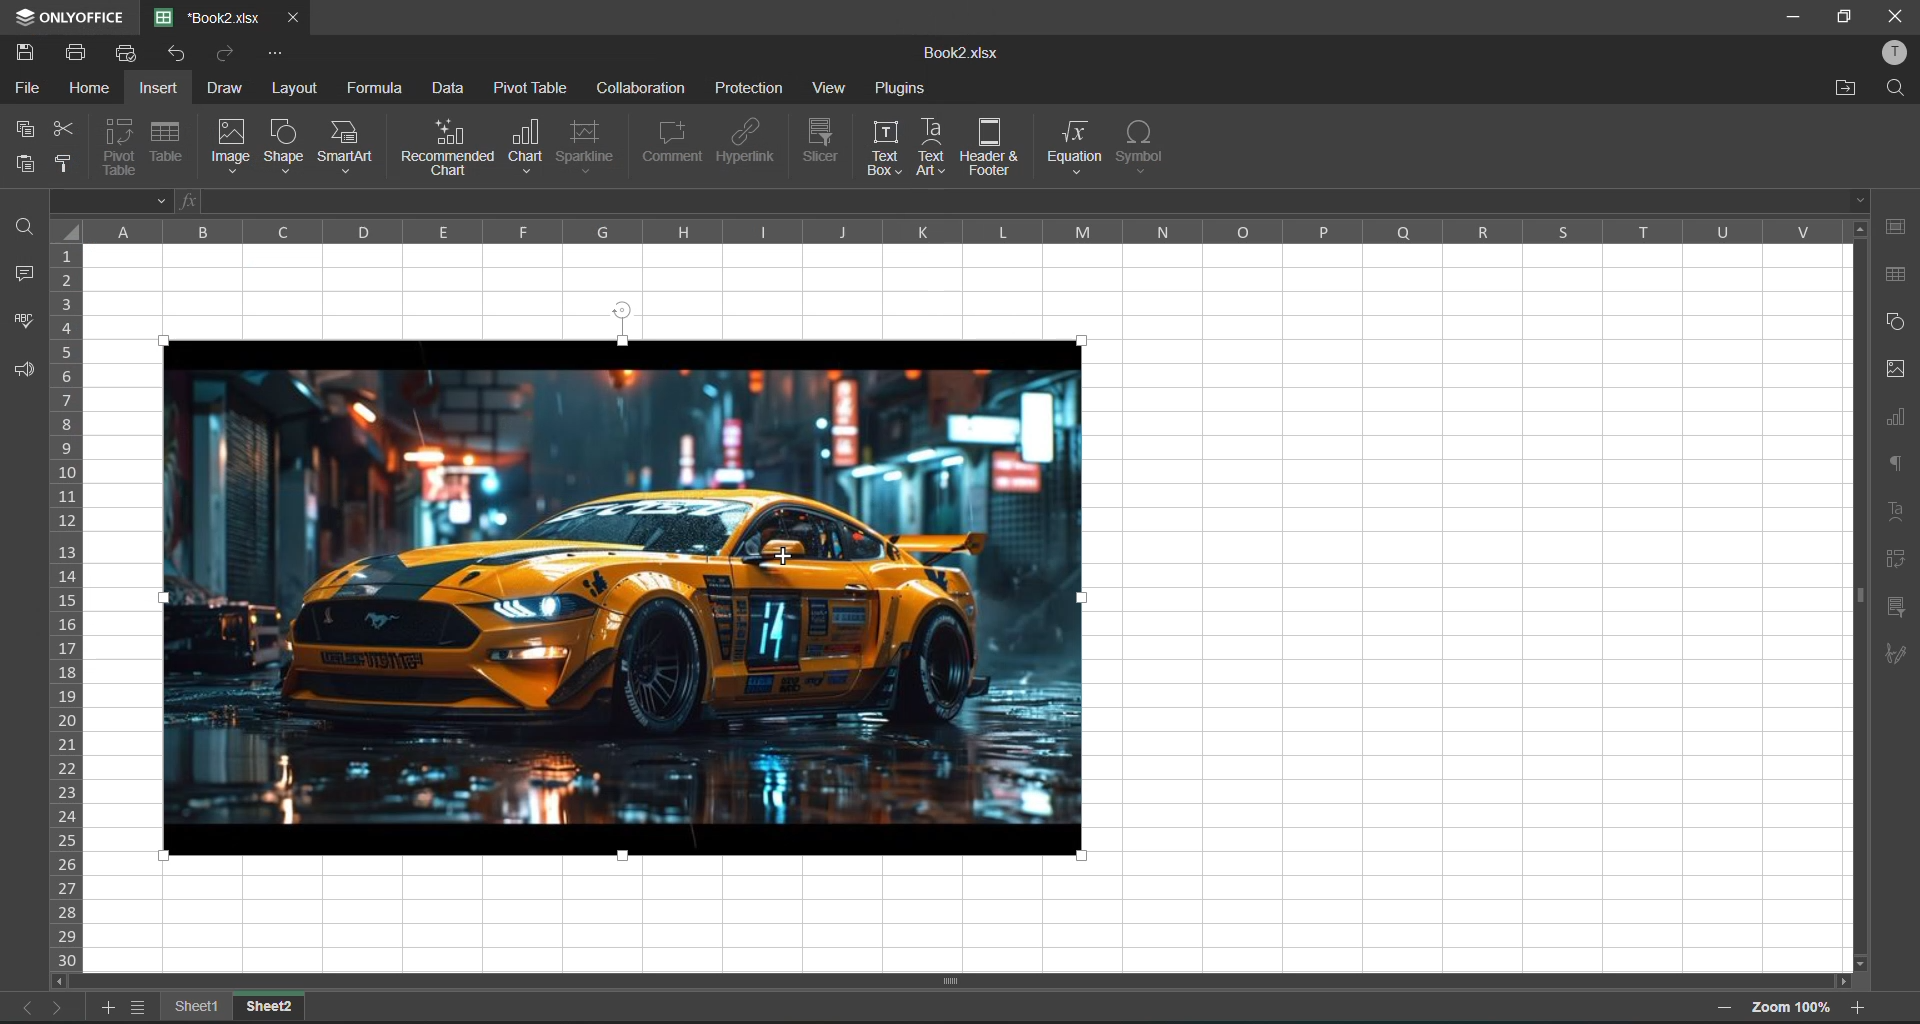 This screenshot has height=1024, width=1920. What do you see at coordinates (203, 1005) in the screenshot?
I see `sheet names` at bounding box center [203, 1005].